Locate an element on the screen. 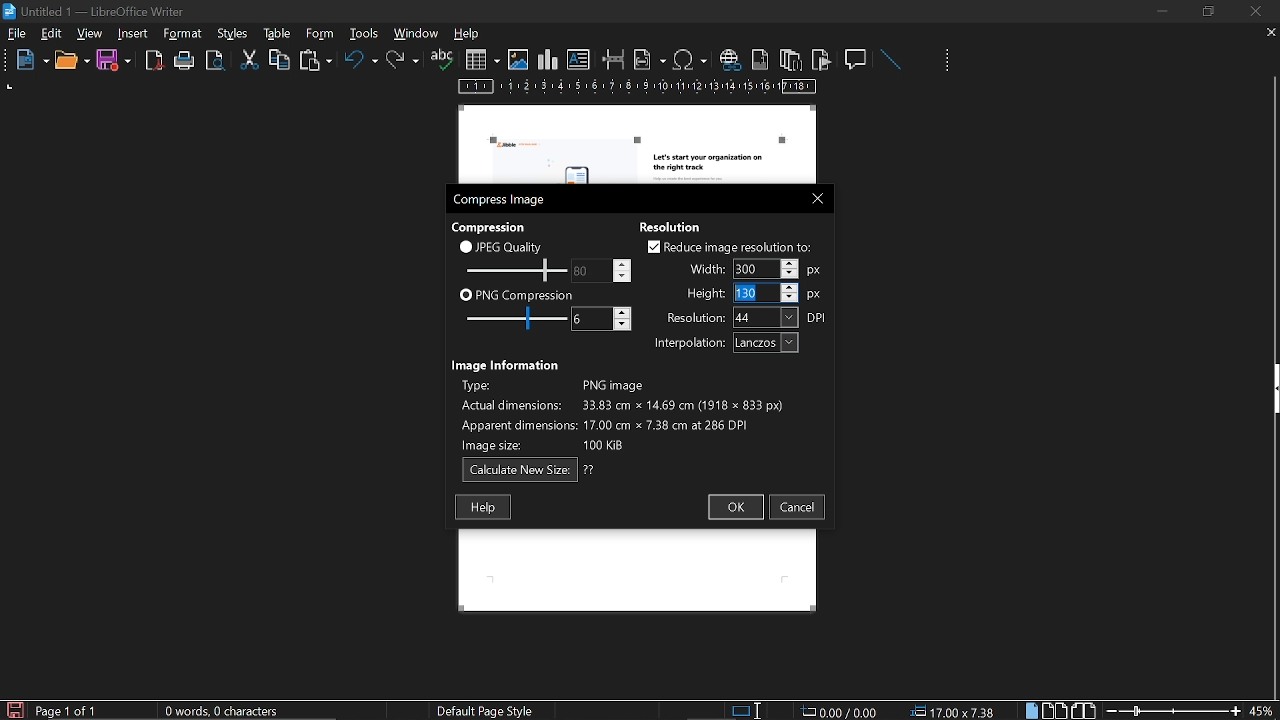 The image size is (1280, 720). save is located at coordinates (114, 61).